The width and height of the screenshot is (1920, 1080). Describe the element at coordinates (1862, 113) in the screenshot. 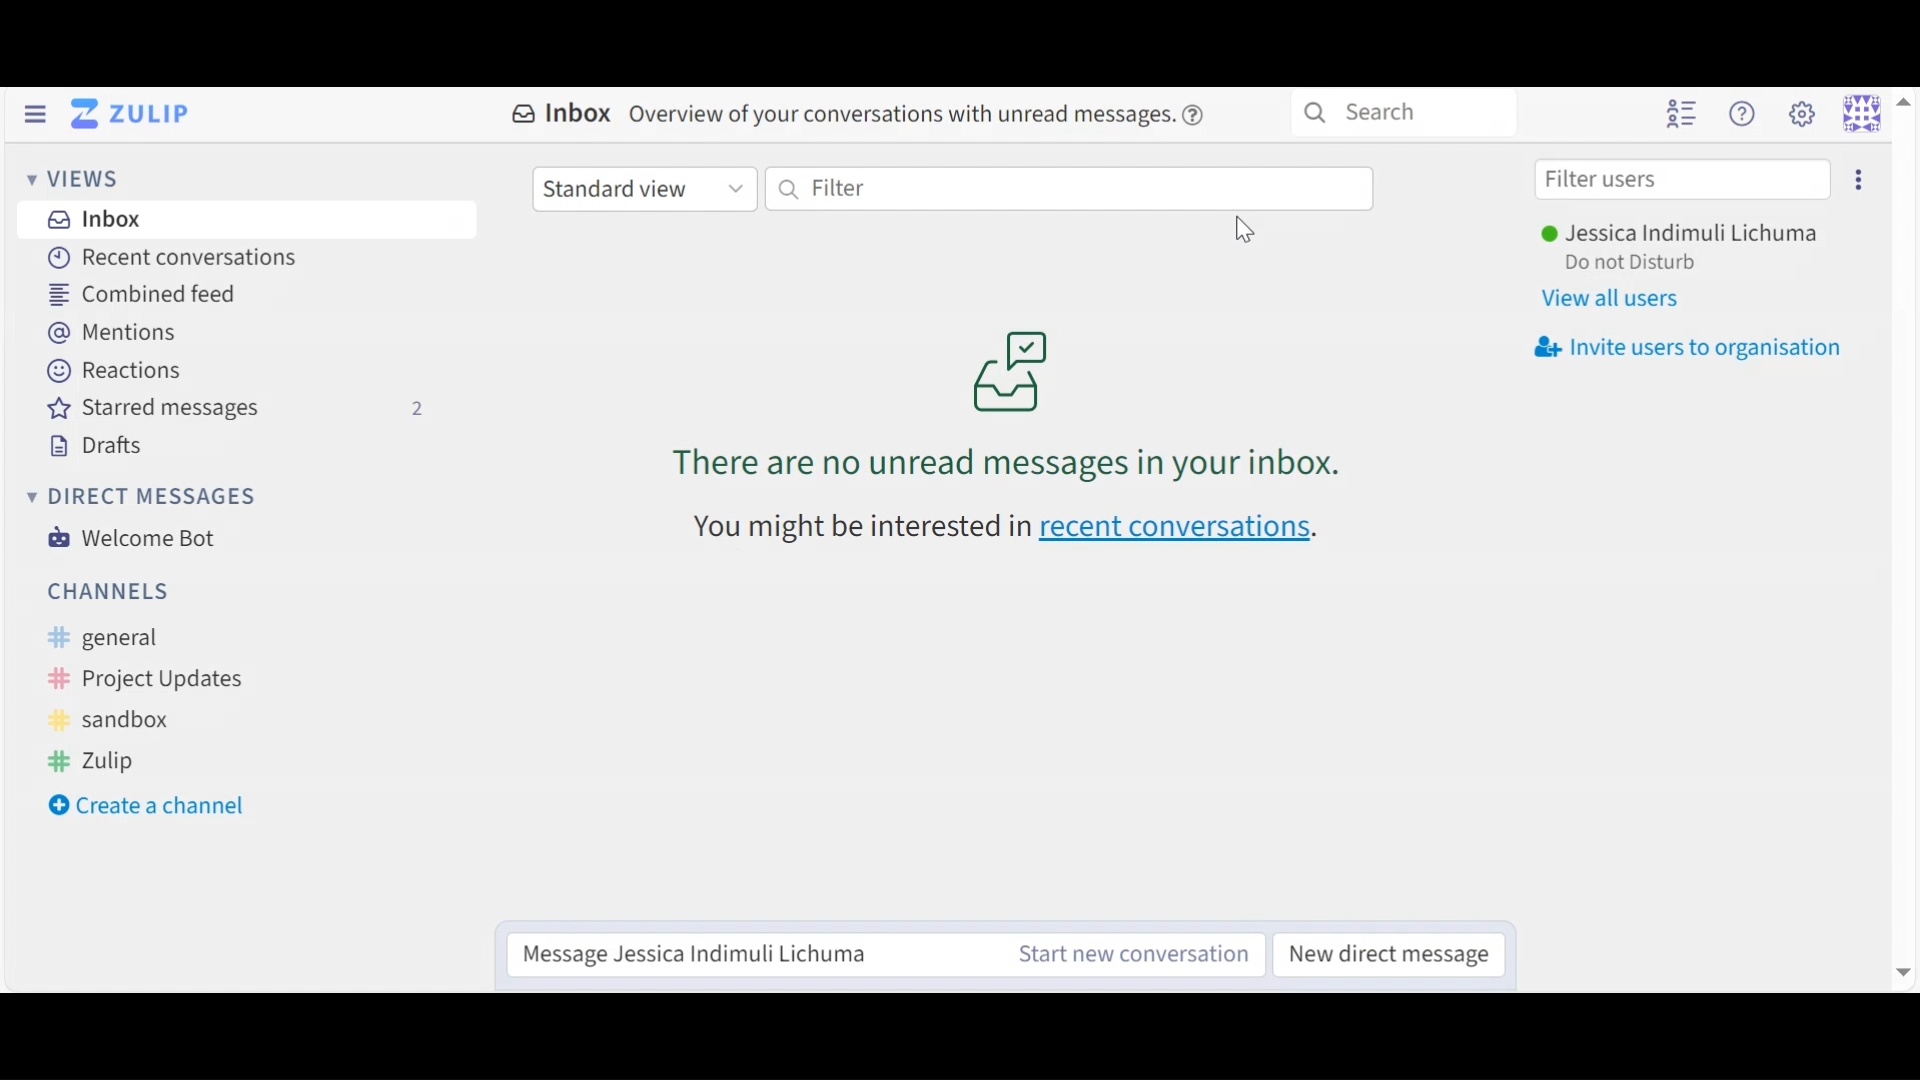

I see `Personal menu` at that location.